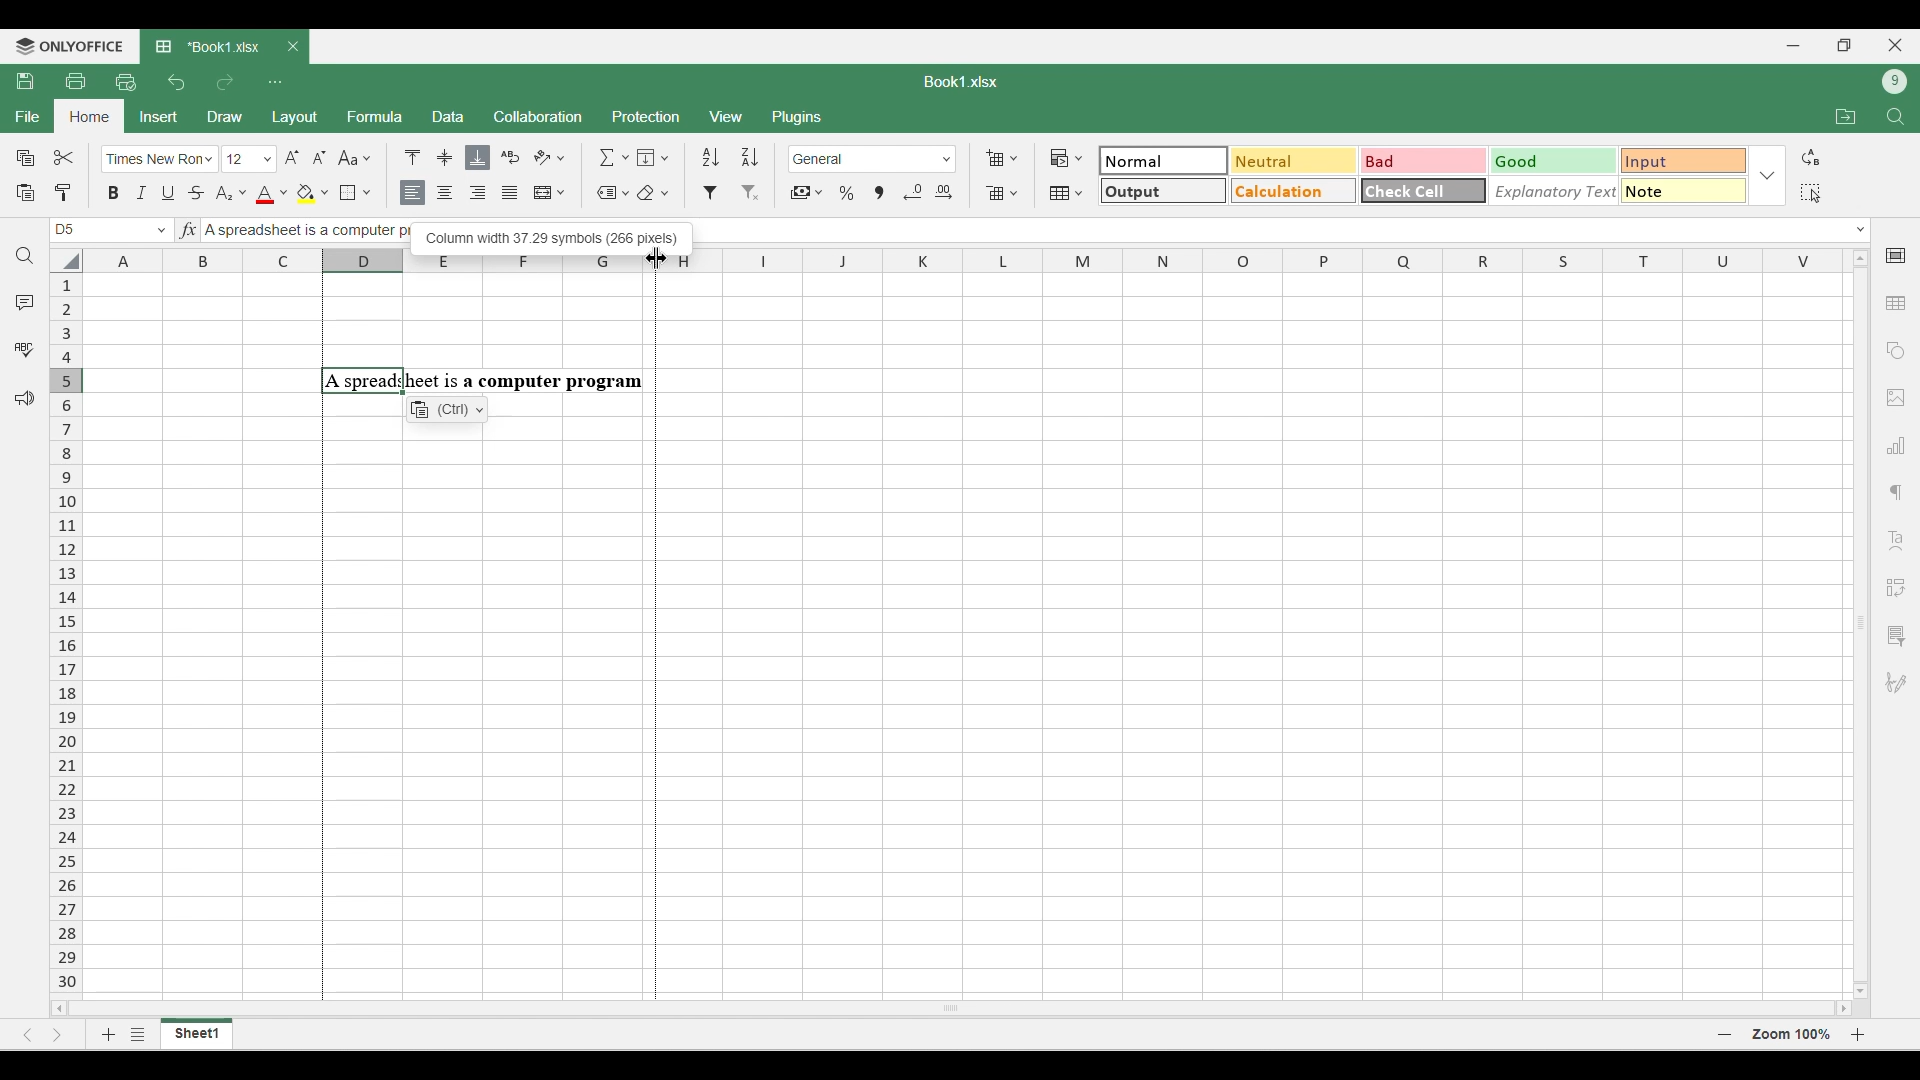 The height and width of the screenshot is (1080, 1920). What do you see at coordinates (961, 82) in the screenshot?
I see `Book1.xlsx` at bounding box center [961, 82].